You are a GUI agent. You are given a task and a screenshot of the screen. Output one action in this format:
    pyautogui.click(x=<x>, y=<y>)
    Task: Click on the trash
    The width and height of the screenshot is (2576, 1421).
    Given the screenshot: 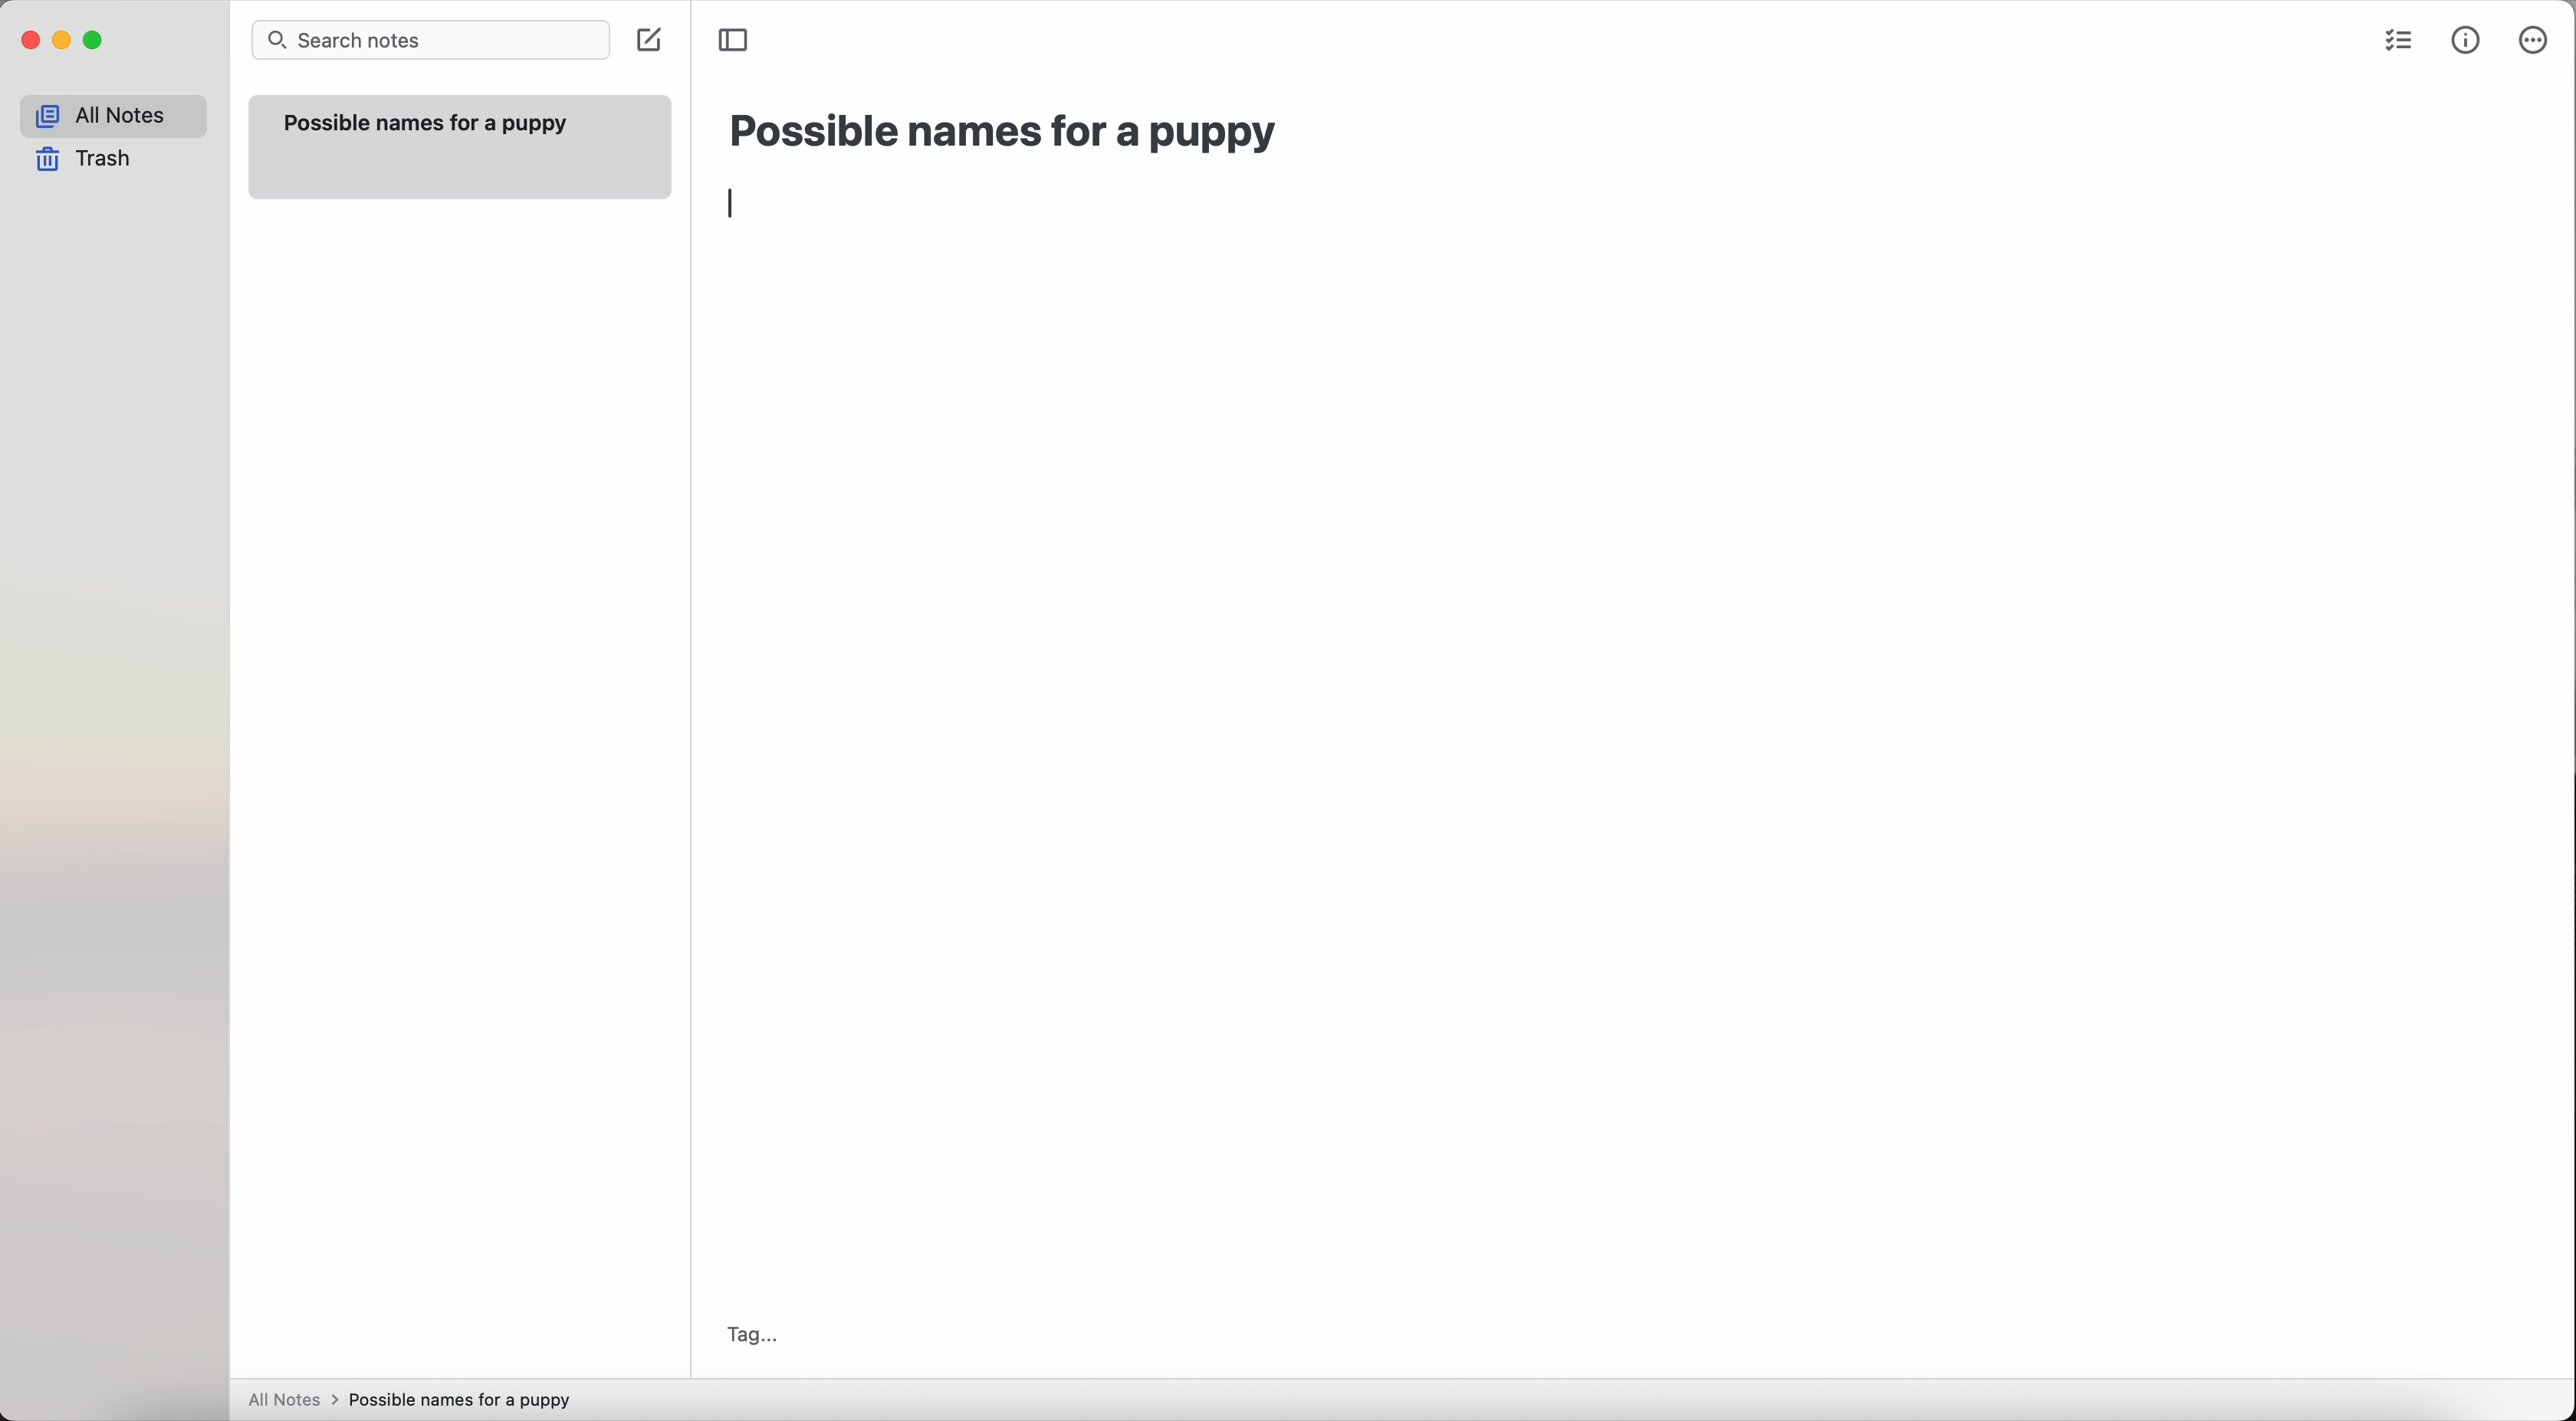 What is the action you would take?
    pyautogui.click(x=90, y=160)
    